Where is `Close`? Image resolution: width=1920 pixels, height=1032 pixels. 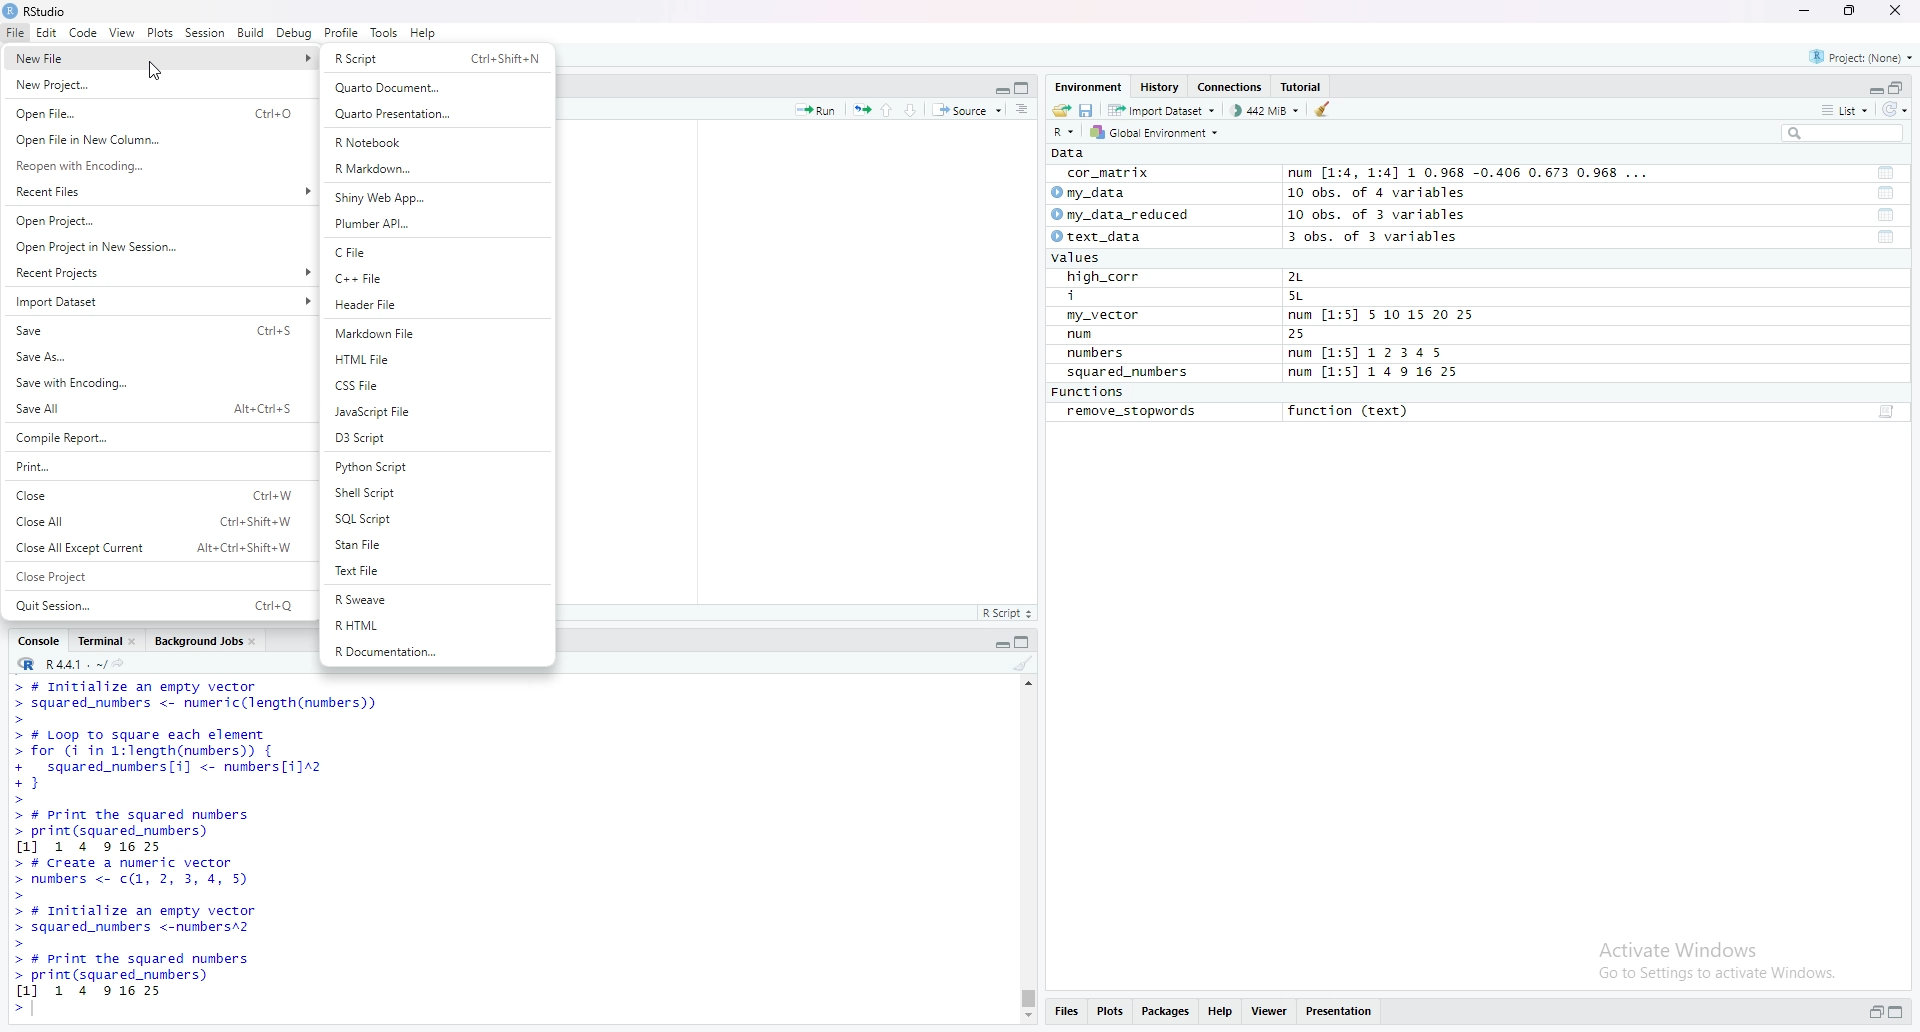
Close is located at coordinates (1894, 11).